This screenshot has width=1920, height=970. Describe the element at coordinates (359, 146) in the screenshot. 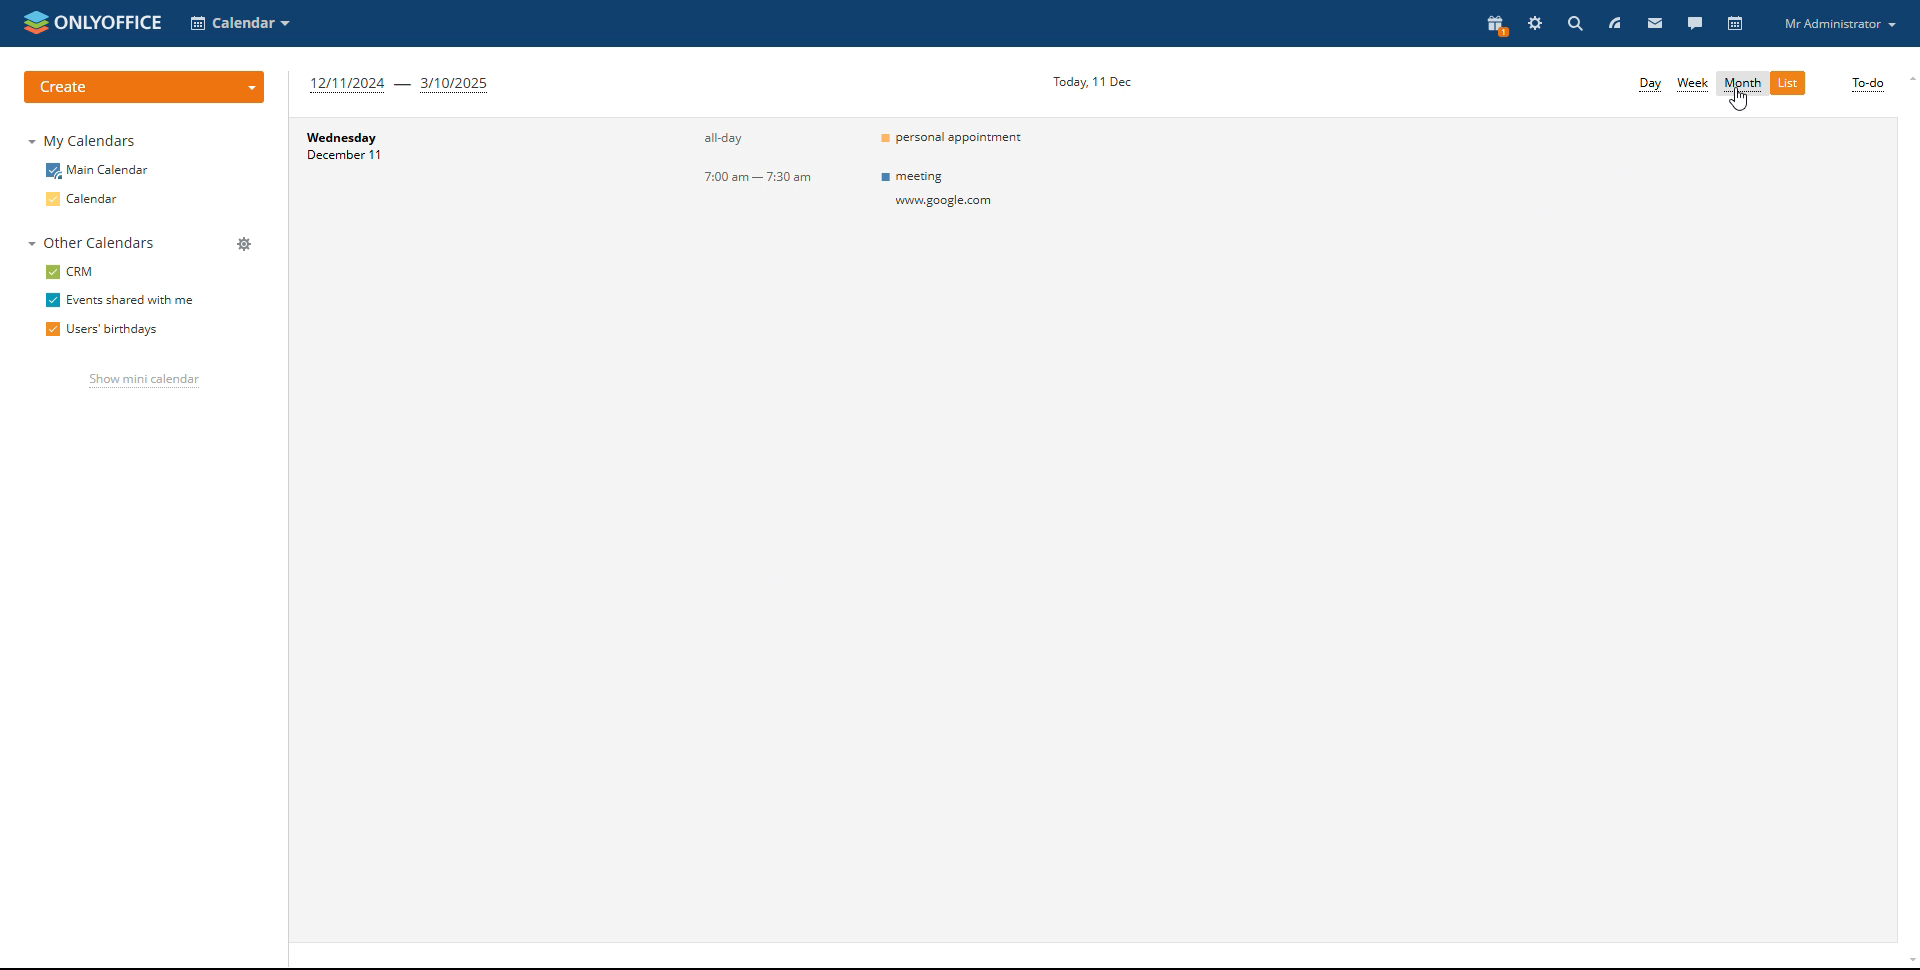

I see `day and date` at that location.